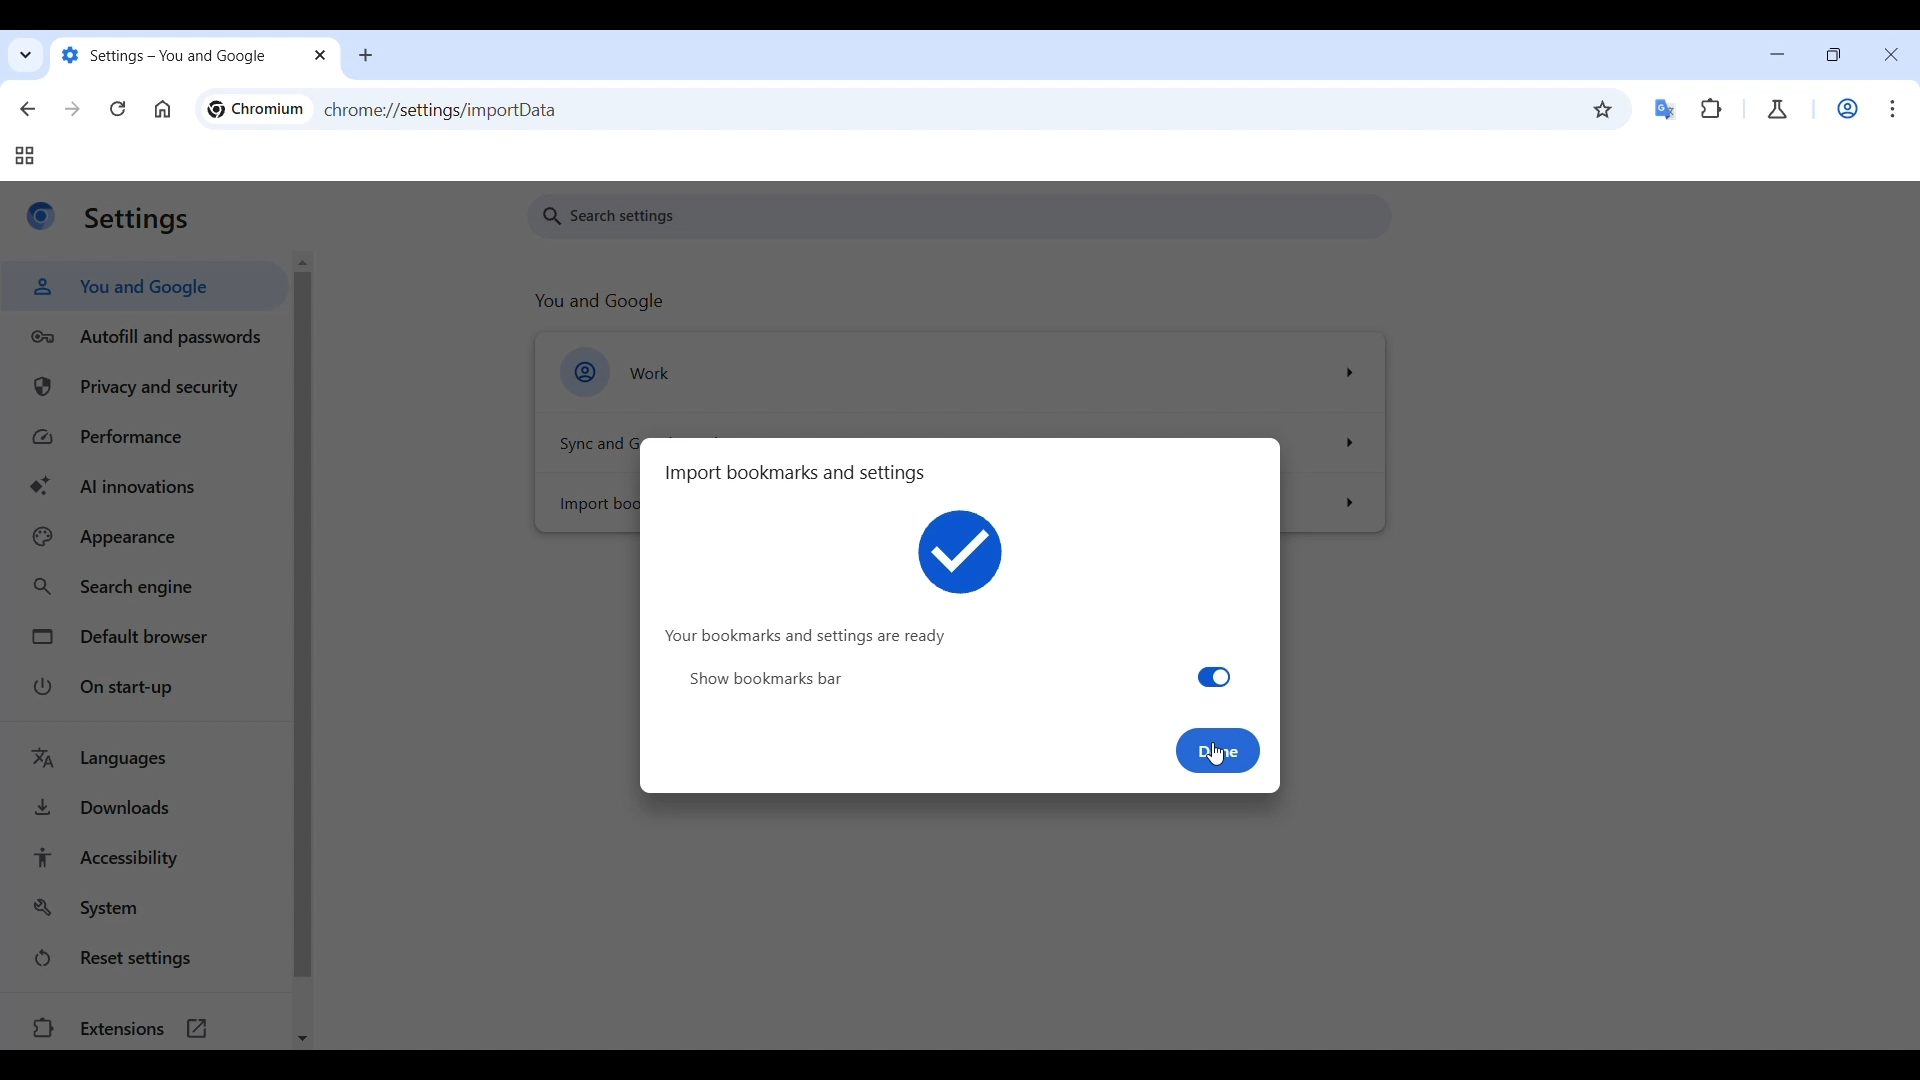 The width and height of the screenshot is (1920, 1080). I want to click on Accessibility, so click(146, 859).